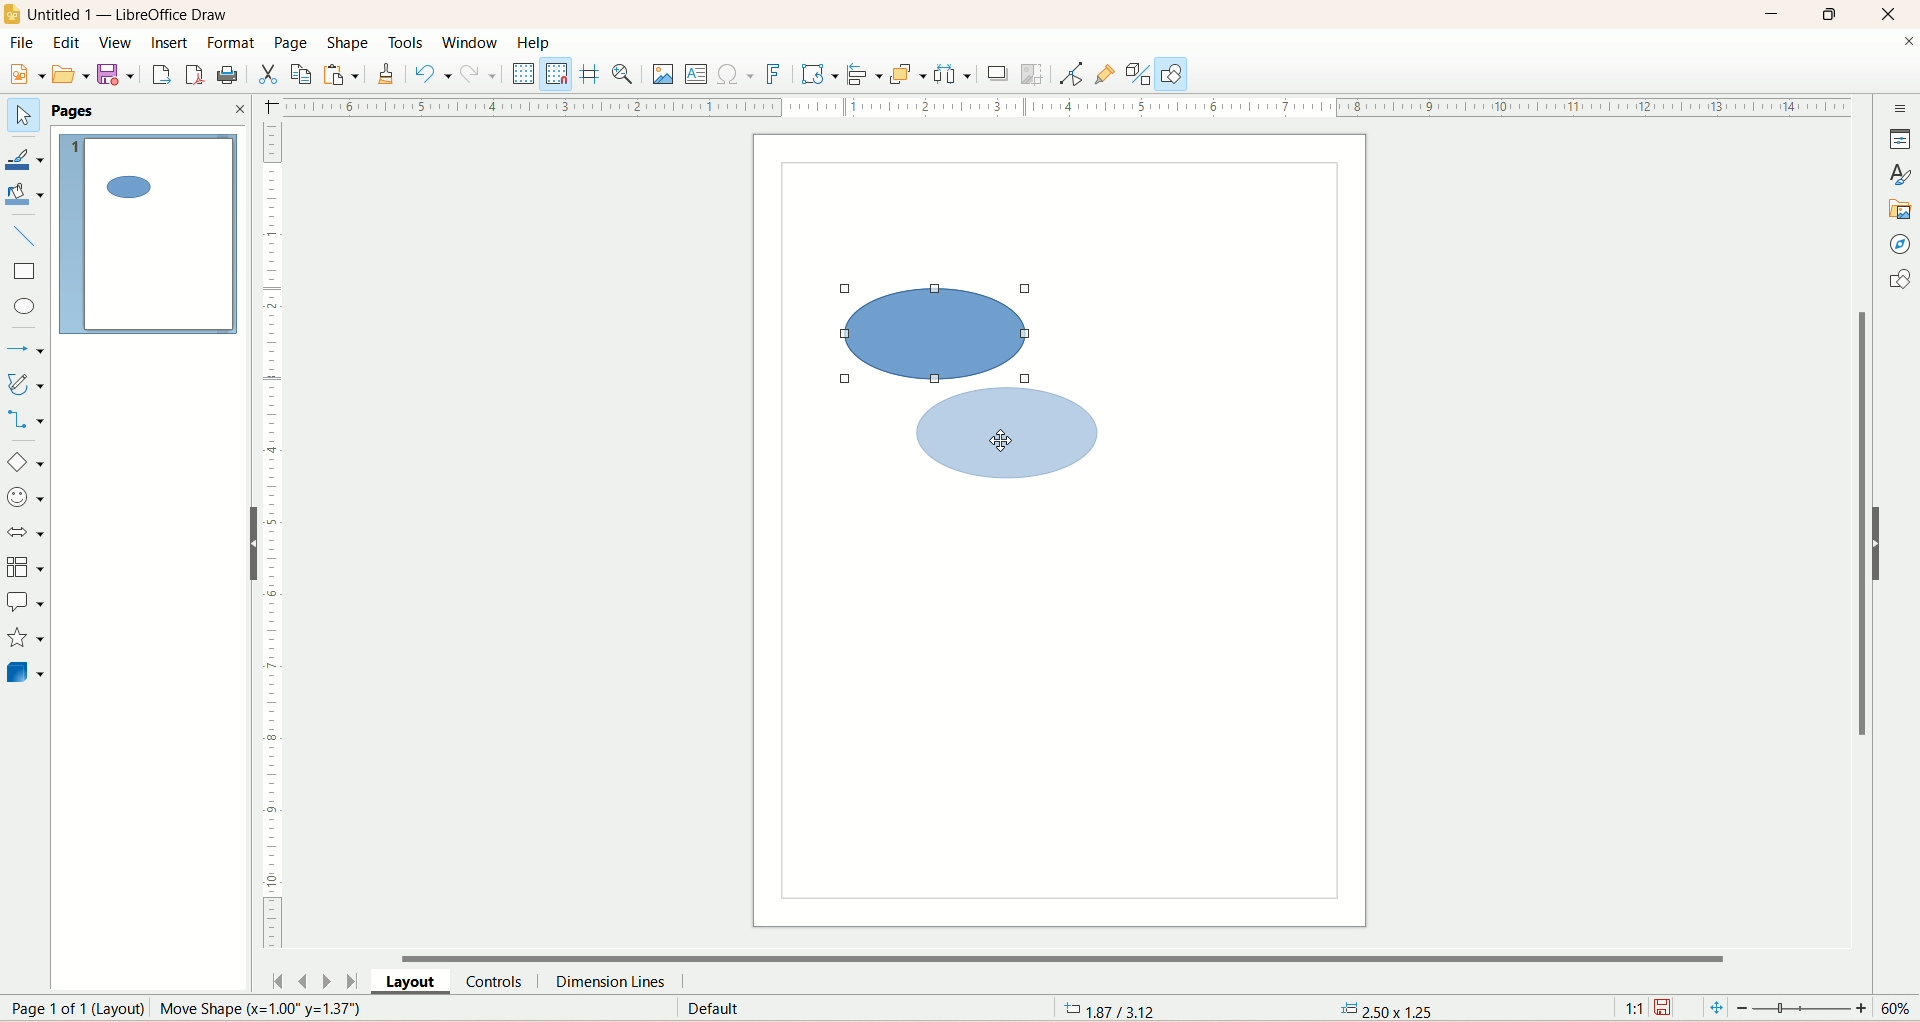 The image size is (1920, 1022). Describe the element at coordinates (65, 42) in the screenshot. I see `edit` at that location.